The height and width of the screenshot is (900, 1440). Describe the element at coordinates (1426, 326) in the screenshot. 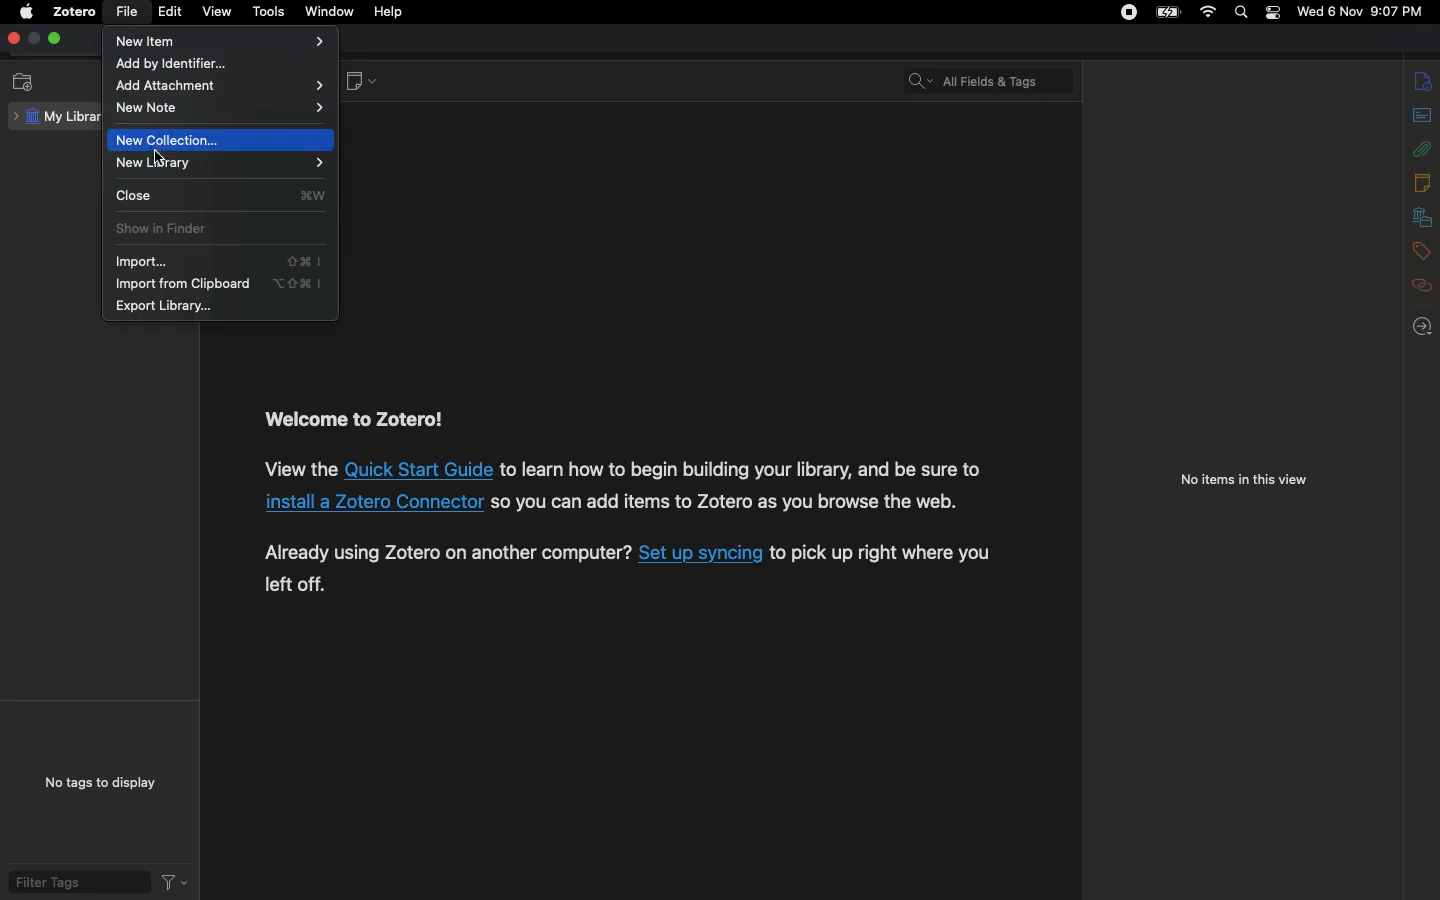

I see `Locate` at that location.